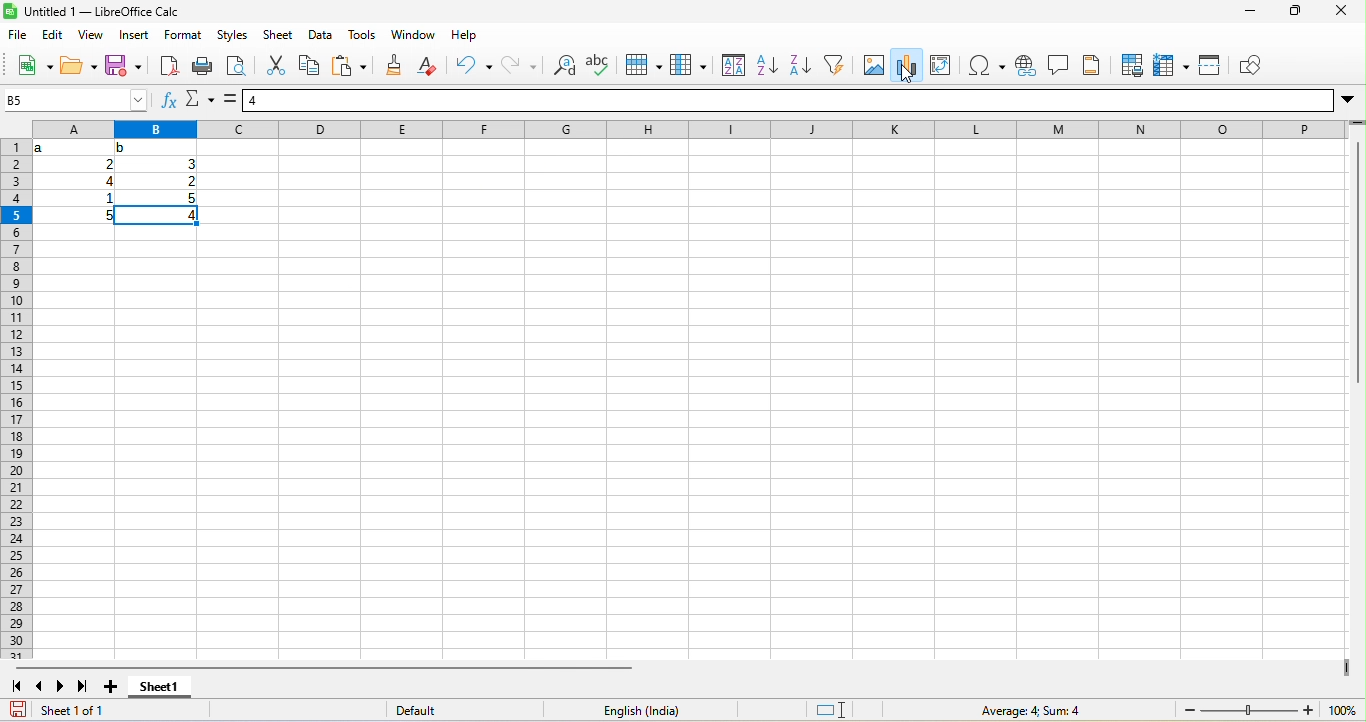 This screenshot has width=1366, height=722. Describe the element at coordinates (16, 686) in the screenshot. I see `first sheet` at that location.